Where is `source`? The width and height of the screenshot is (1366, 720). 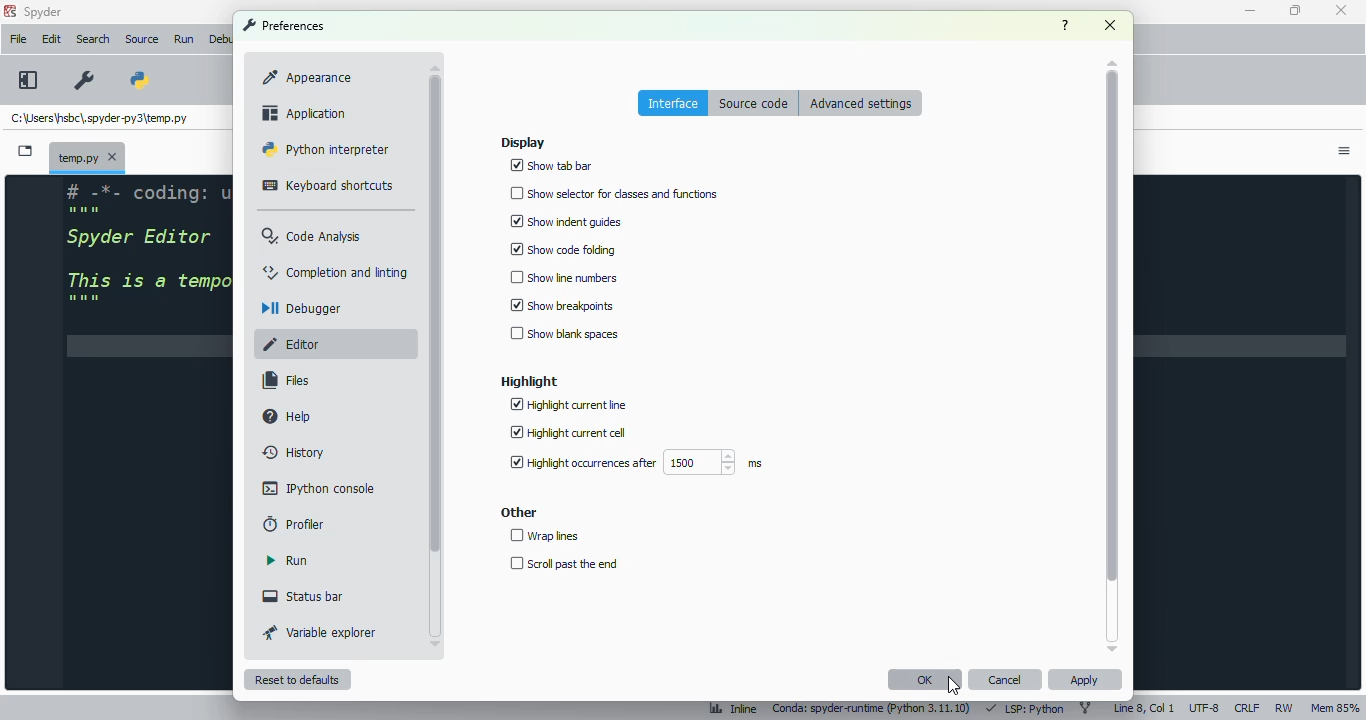
source is located at coordinates (142, 39).